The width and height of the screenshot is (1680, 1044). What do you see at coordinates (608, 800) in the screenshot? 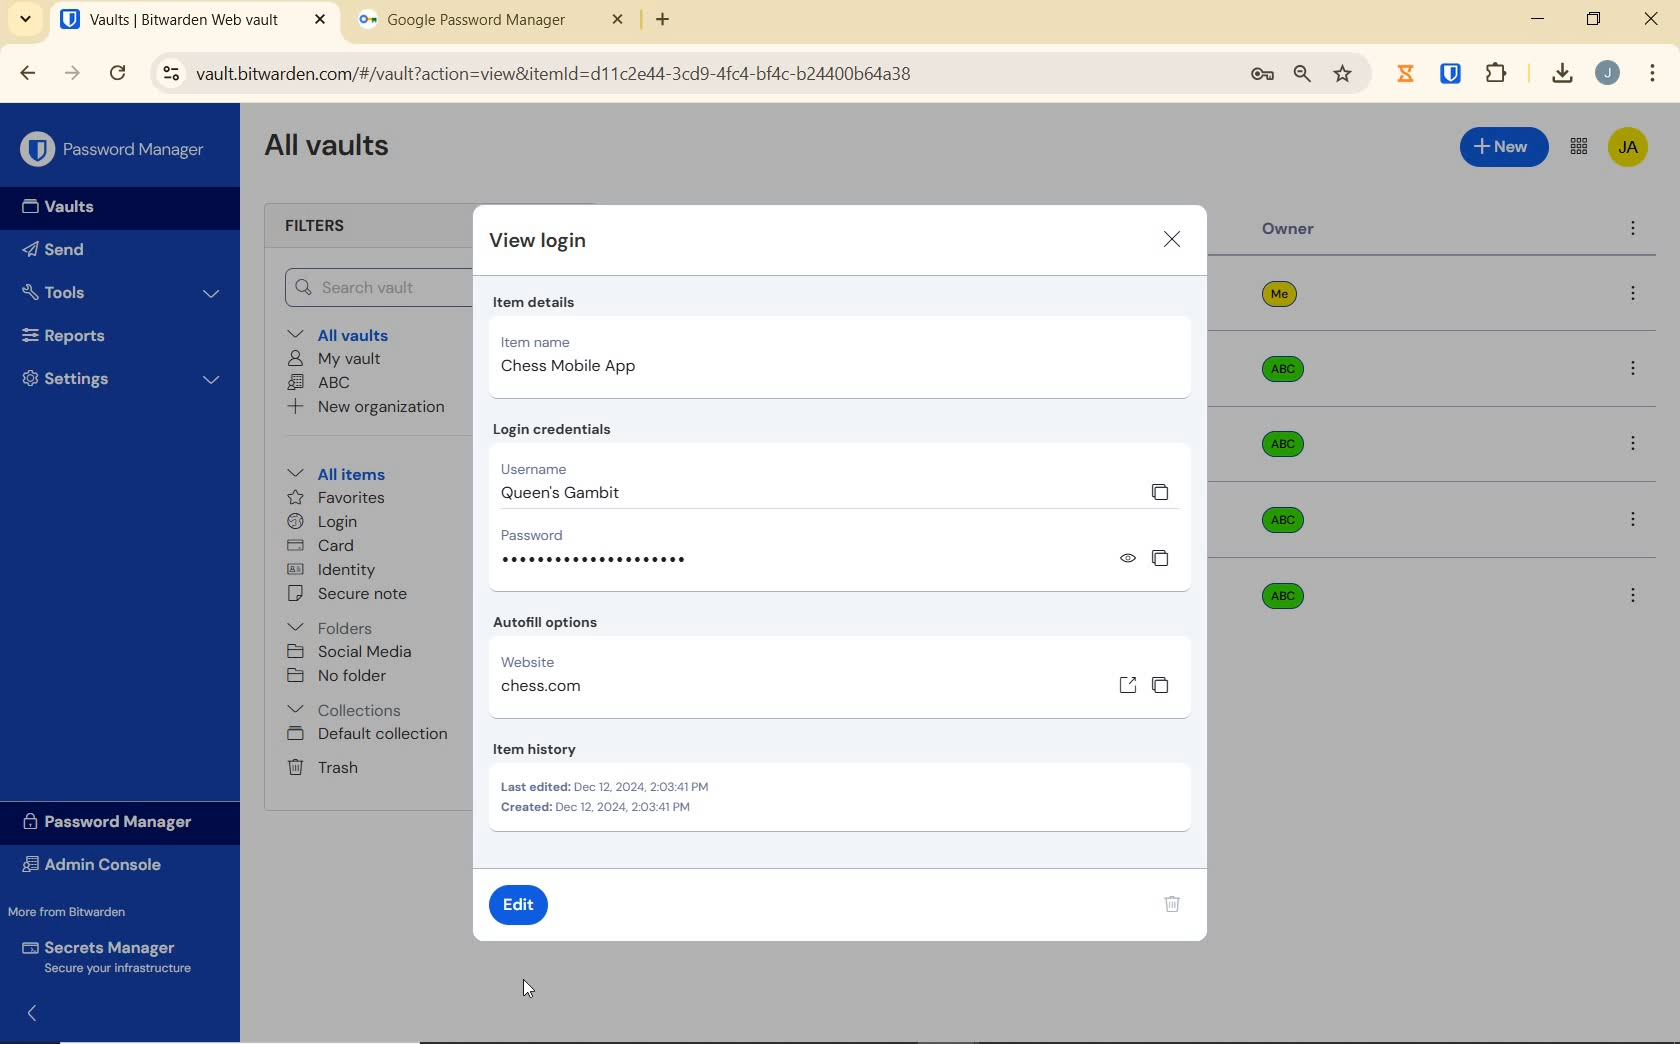
I see `Last edited: Dec 12. 2024, 2:03:41 PM
Created: Dec 12, 2024, 203:41 PM` at bounding box center [608, 800].